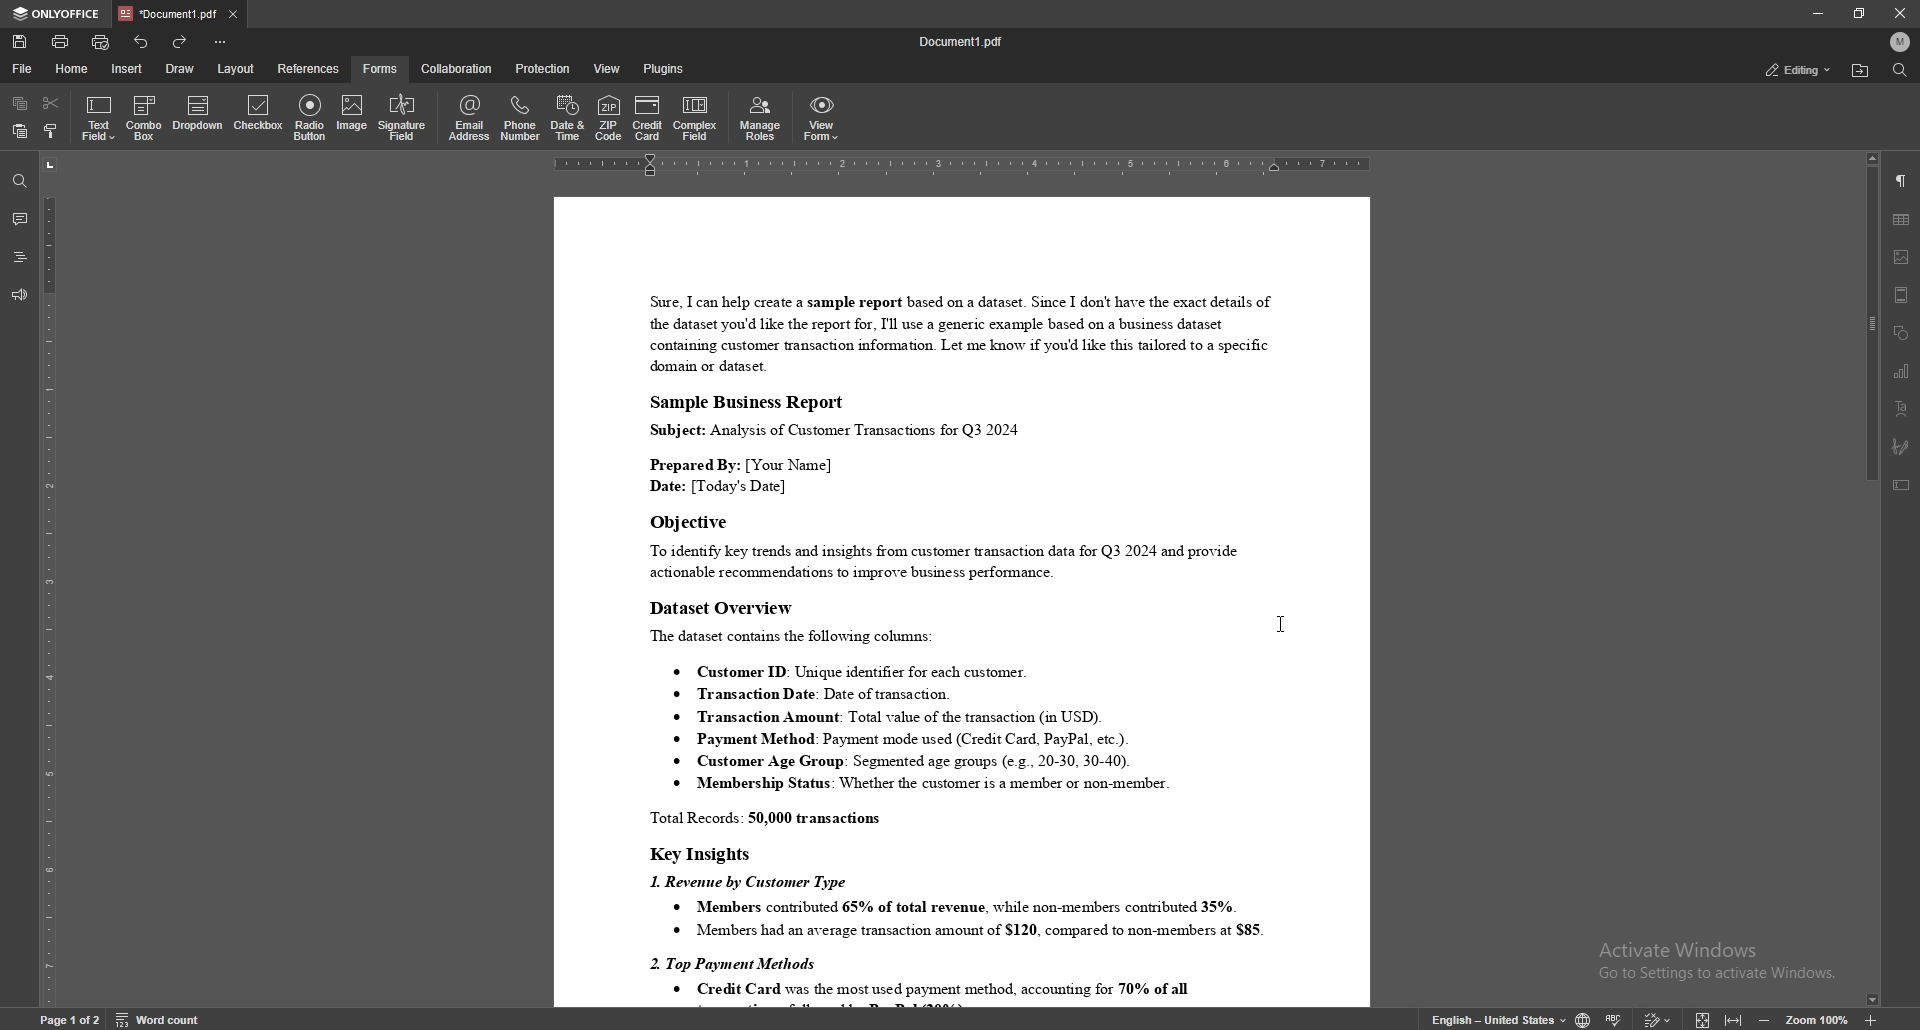 This screenshot has height=1030, width=1920. Describe the element at coordinates (1902, 295) in the screenshot. I see `header and footer` at that location.